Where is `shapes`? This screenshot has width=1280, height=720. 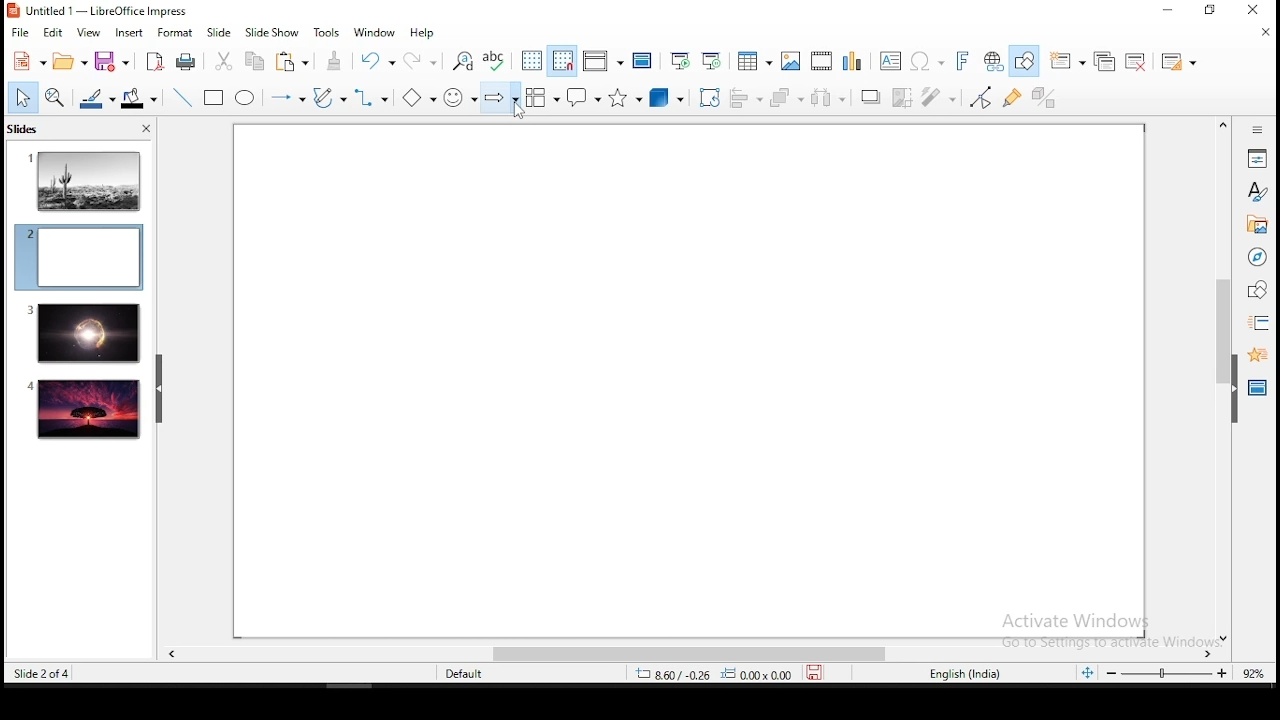
shapes is located at coordinates (1255, 290).